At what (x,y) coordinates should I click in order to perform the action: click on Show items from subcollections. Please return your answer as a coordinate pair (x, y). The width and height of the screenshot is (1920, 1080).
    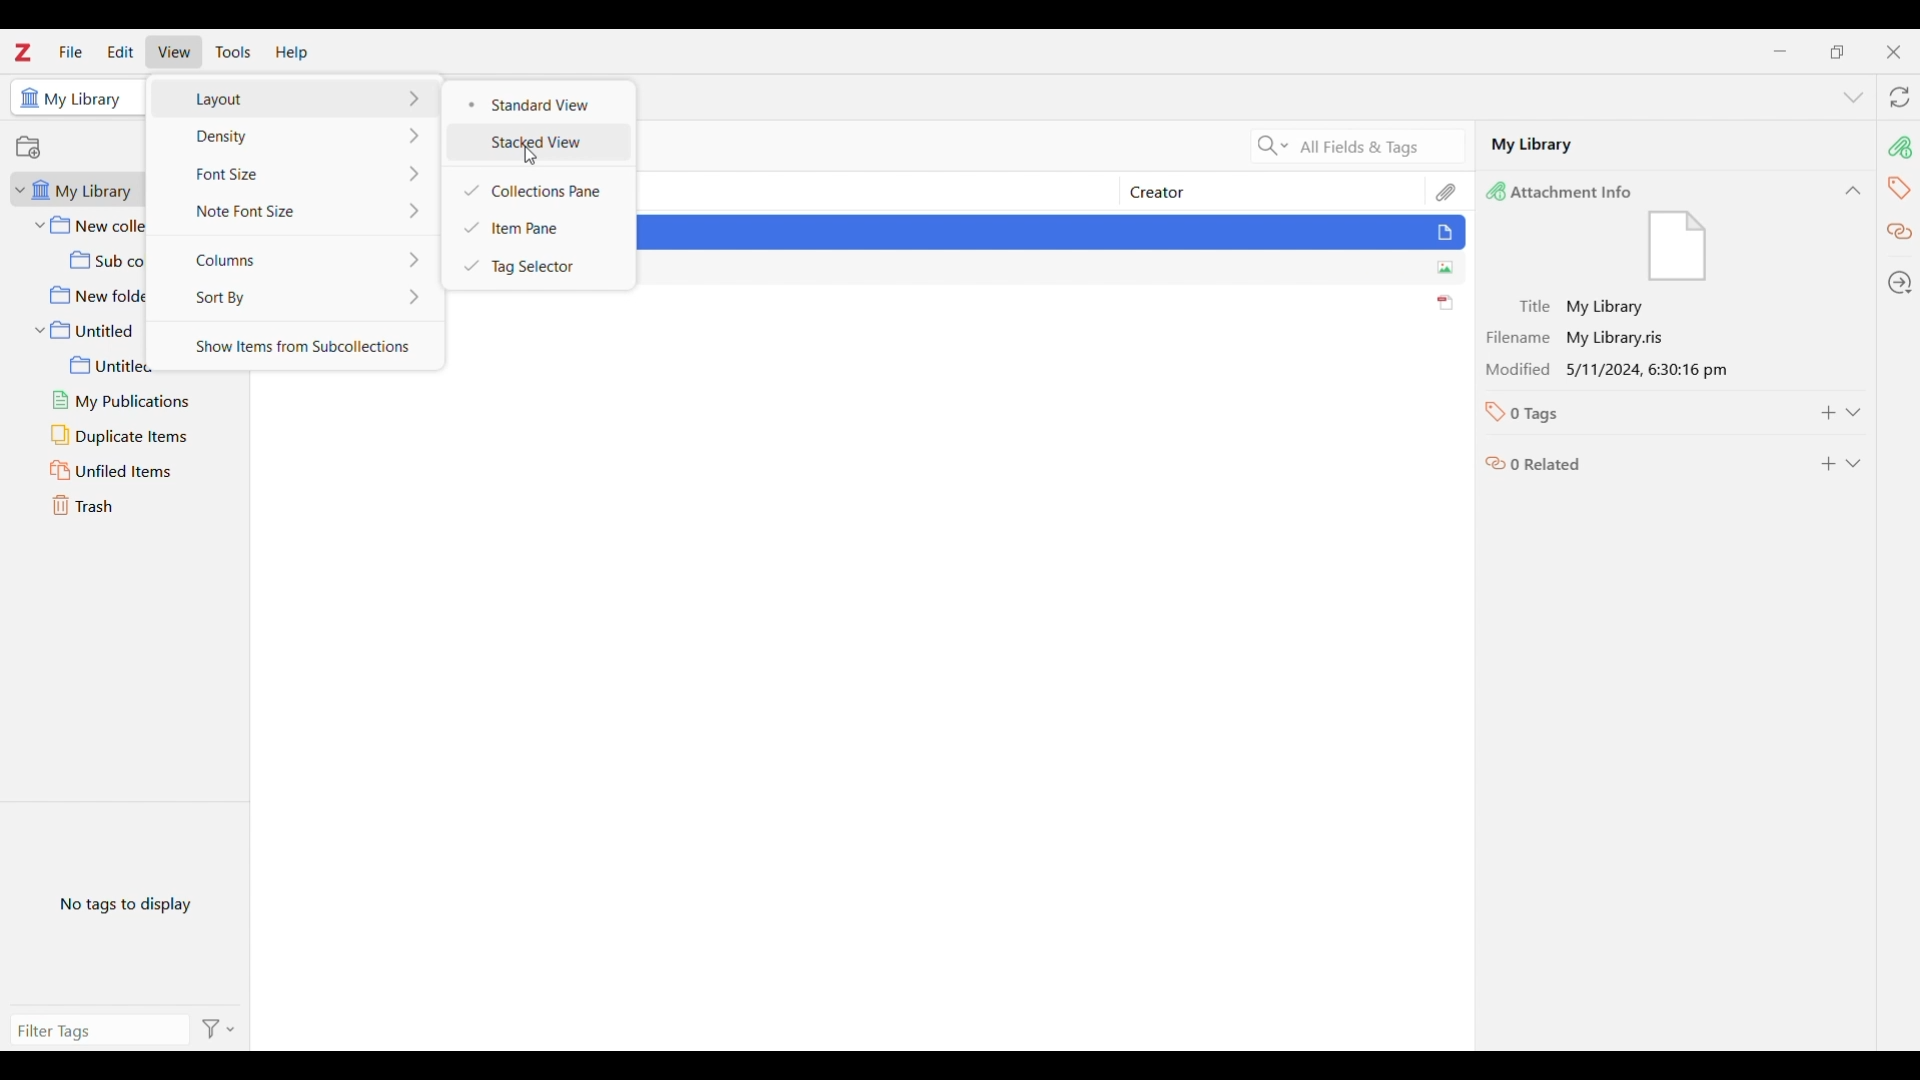
    Looking at the image, I should click on (300, 344).